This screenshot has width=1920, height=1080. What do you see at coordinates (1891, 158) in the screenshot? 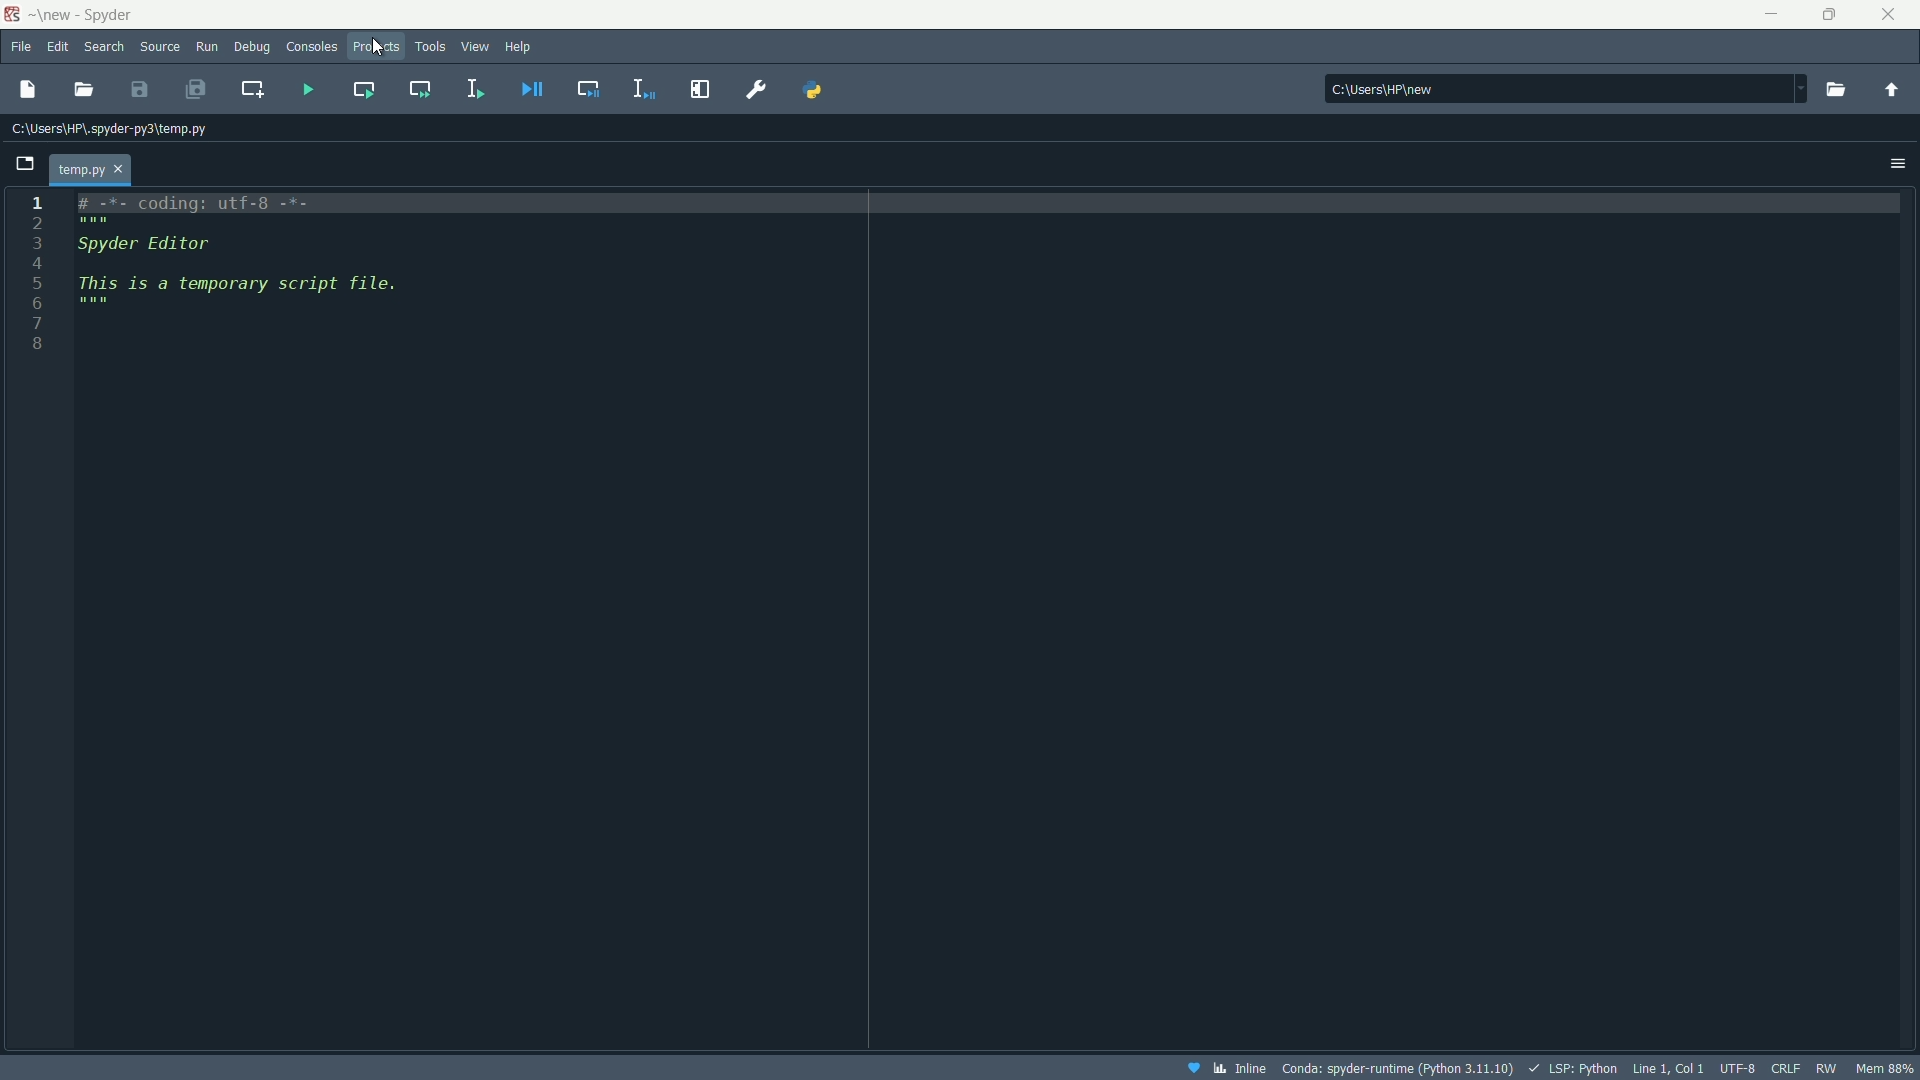
I see `Options` at bounding box center [1891, 158].